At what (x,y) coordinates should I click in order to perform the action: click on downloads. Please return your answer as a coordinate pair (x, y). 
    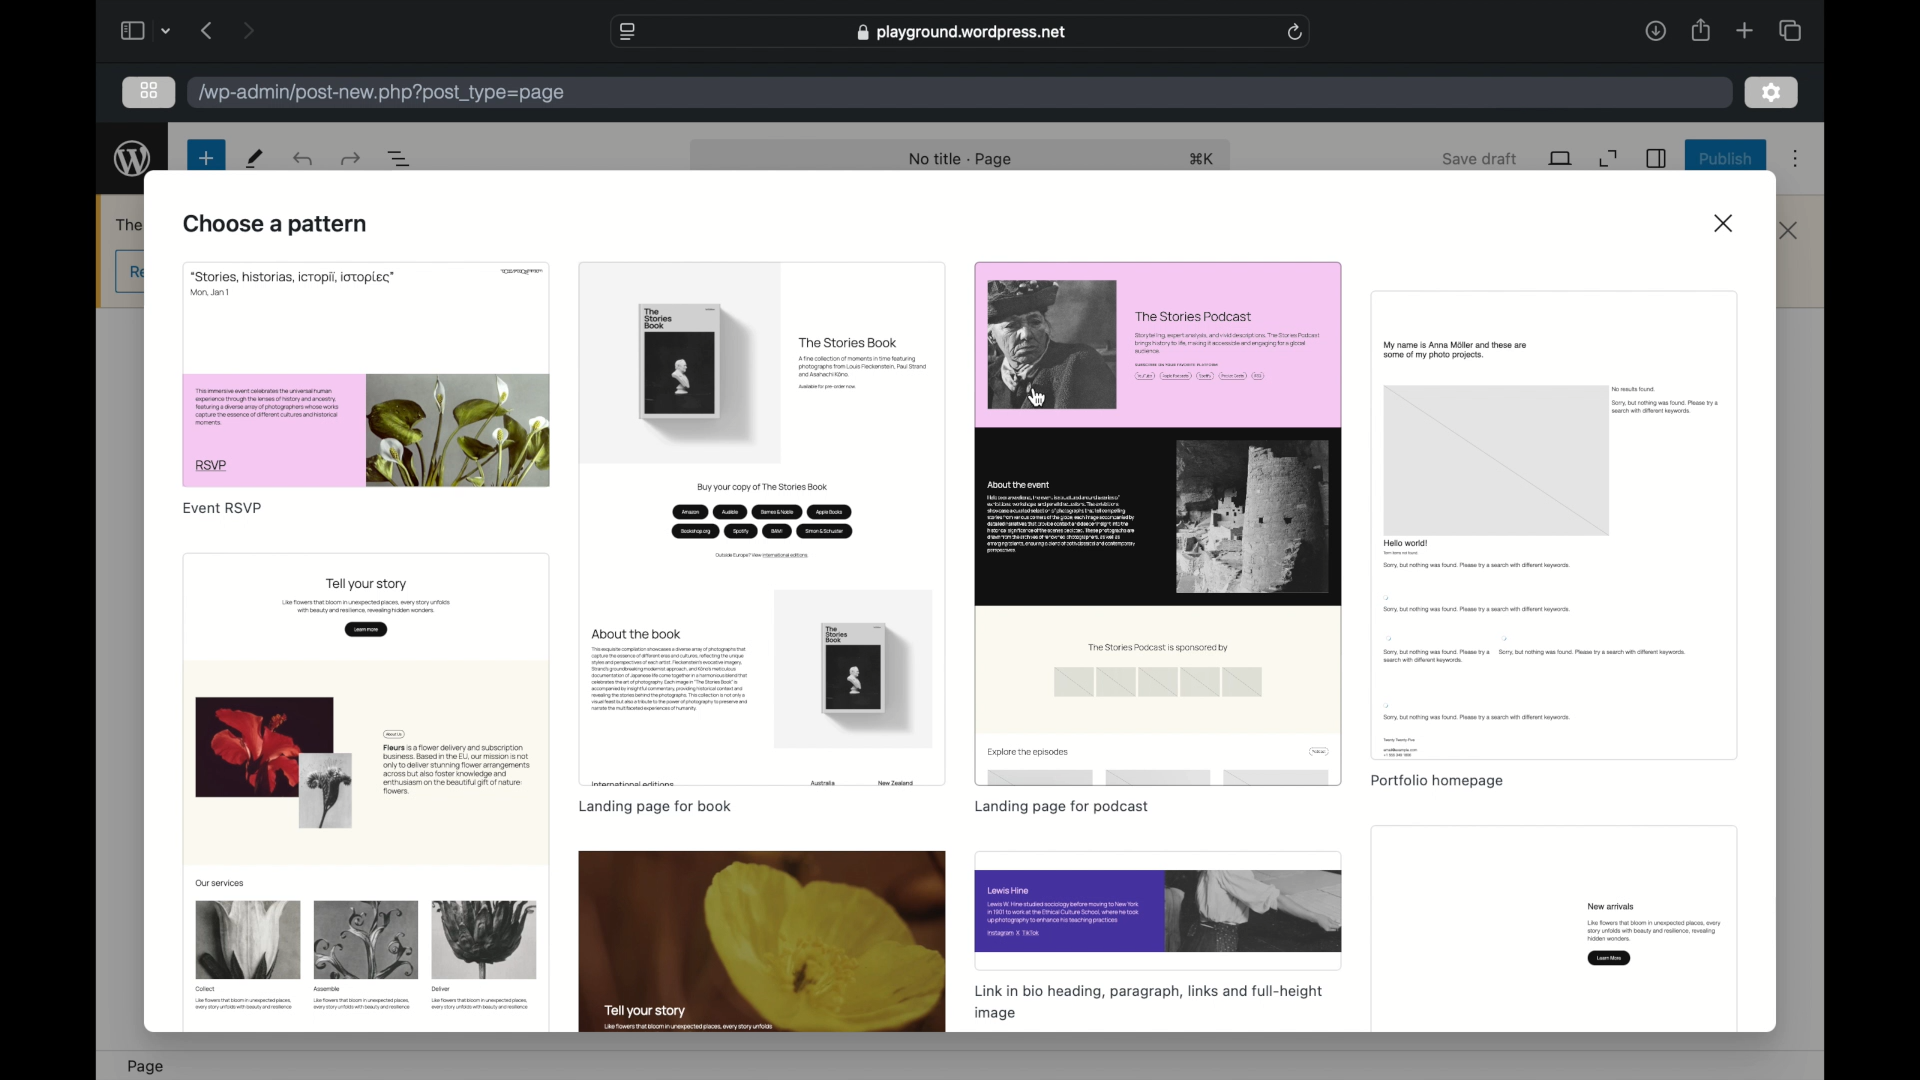
    Looking at the image, I should click on (1655, 30).